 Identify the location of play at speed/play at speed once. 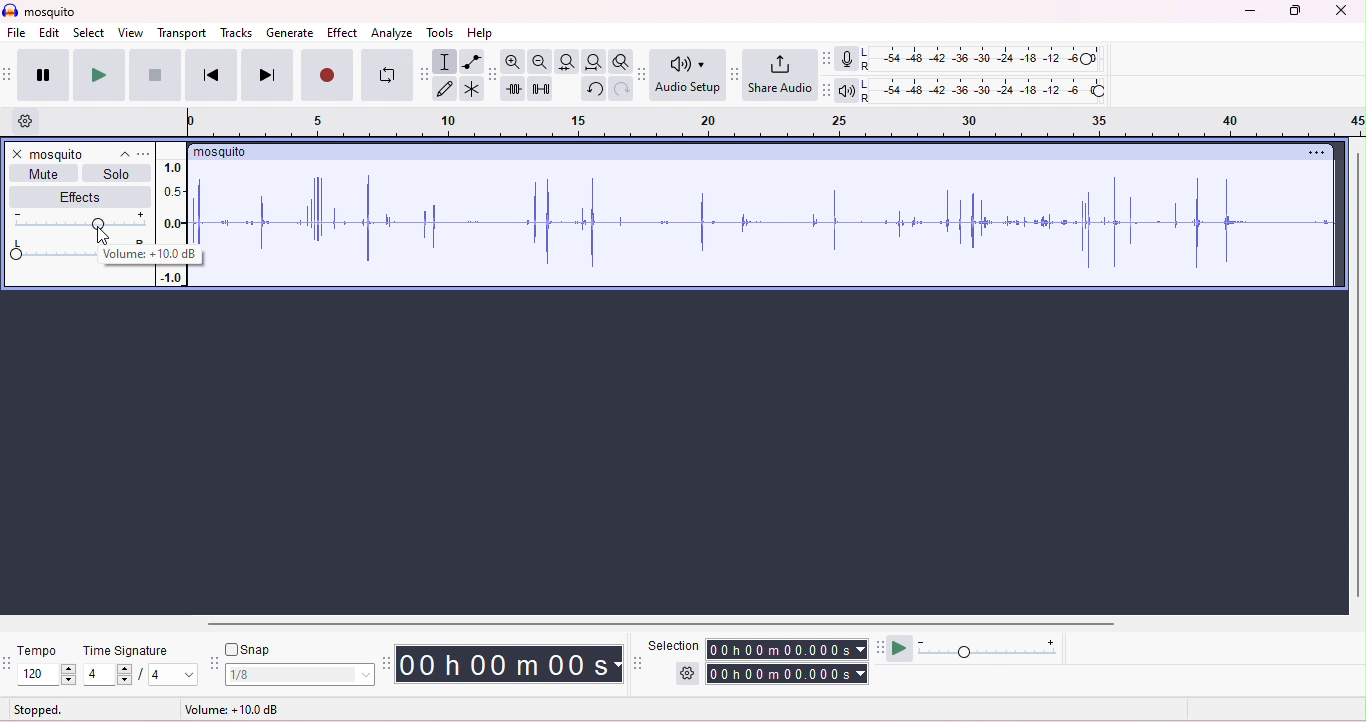
(901, 649).